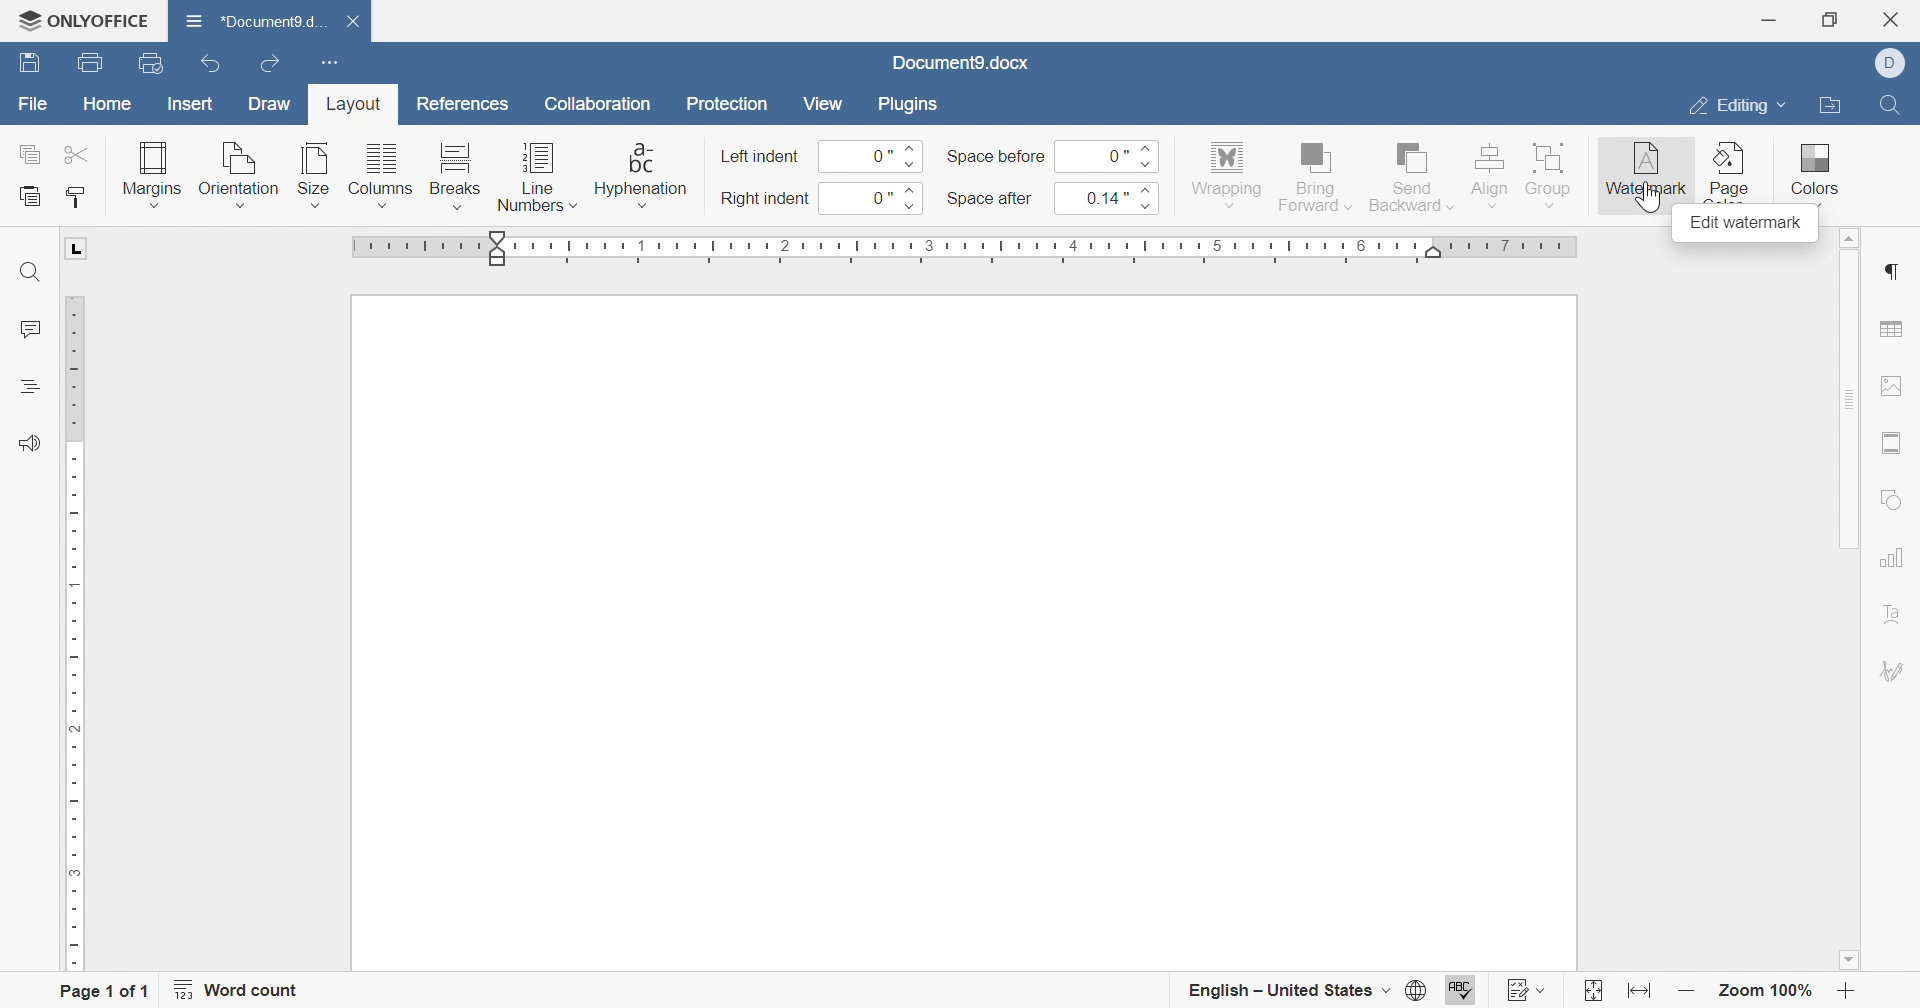 Image resolution: width=1920 pixels, height=1008 pixels. What do you see at coordinates (1413, 174) in the screenshot?
I see `send backward` at bounding box center [1413, 174].